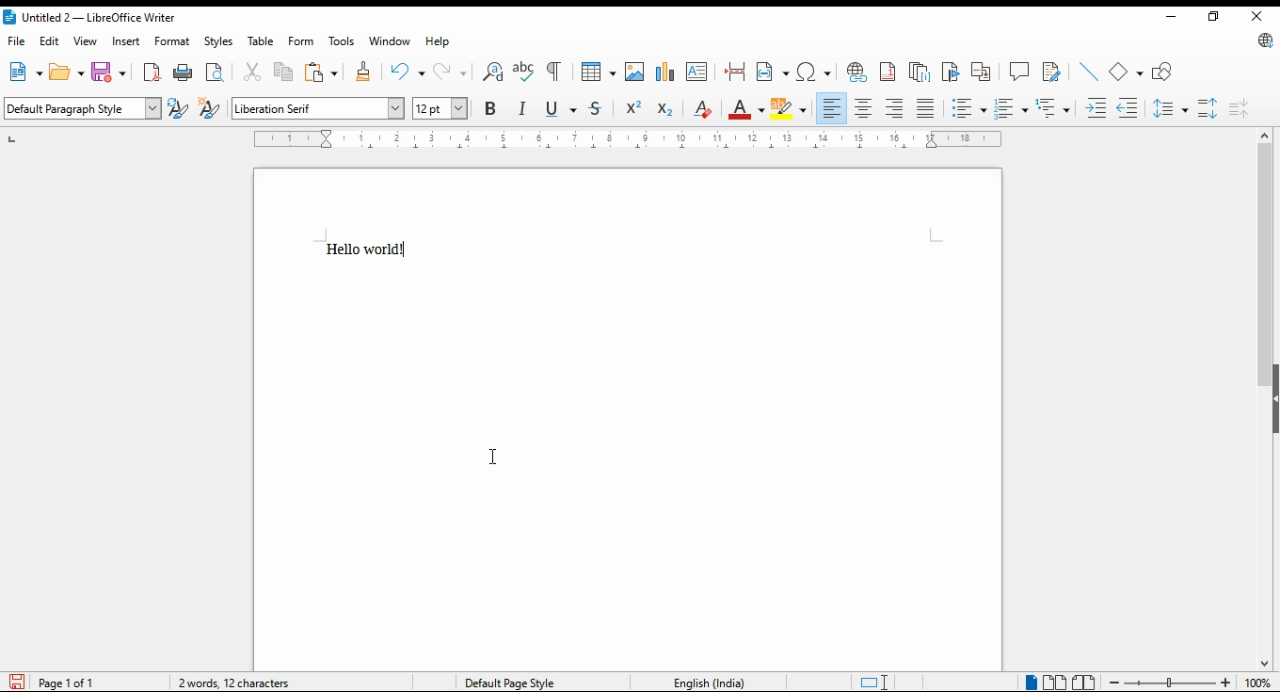 The image size is (1280, 692). I want to click on character highlighting, so click(788, 109).